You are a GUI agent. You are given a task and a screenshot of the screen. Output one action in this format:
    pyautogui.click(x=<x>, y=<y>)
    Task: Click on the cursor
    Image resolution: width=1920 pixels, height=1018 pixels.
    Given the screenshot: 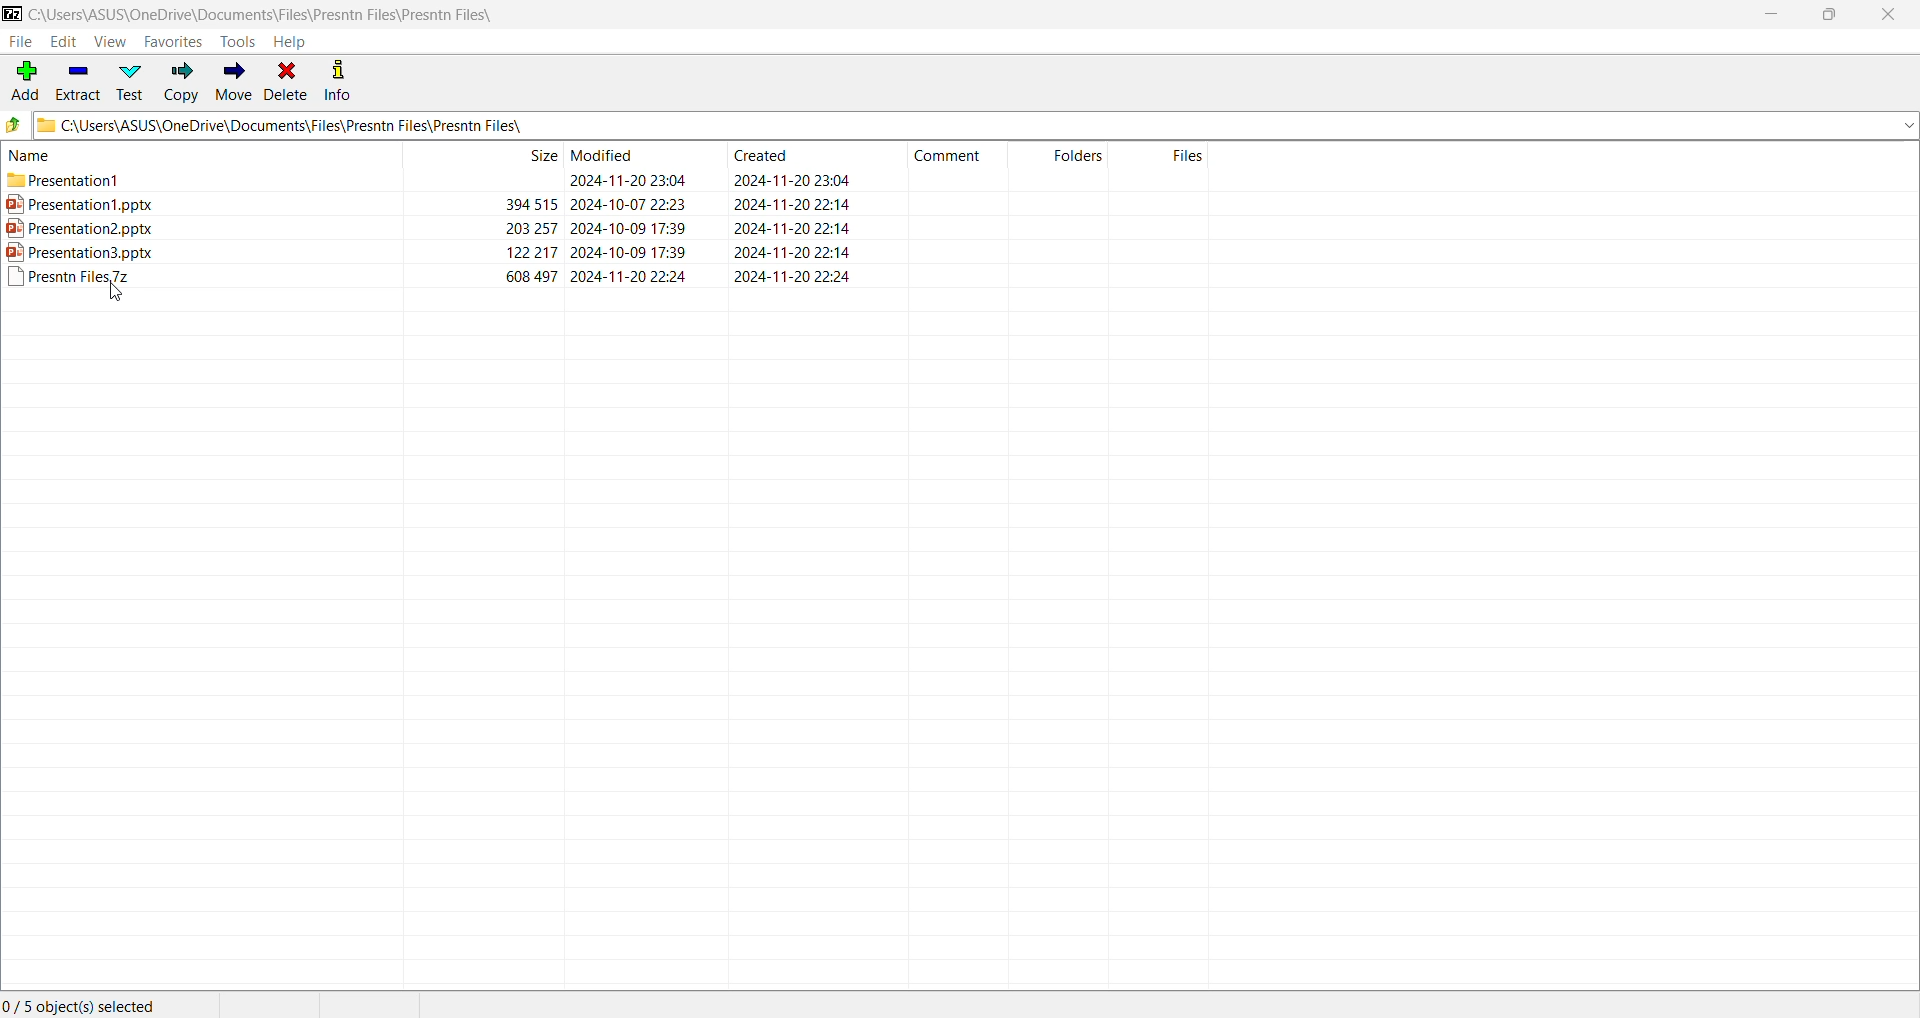 What is the action you would take?
    pyautogui.click(x=112, y=295)
    